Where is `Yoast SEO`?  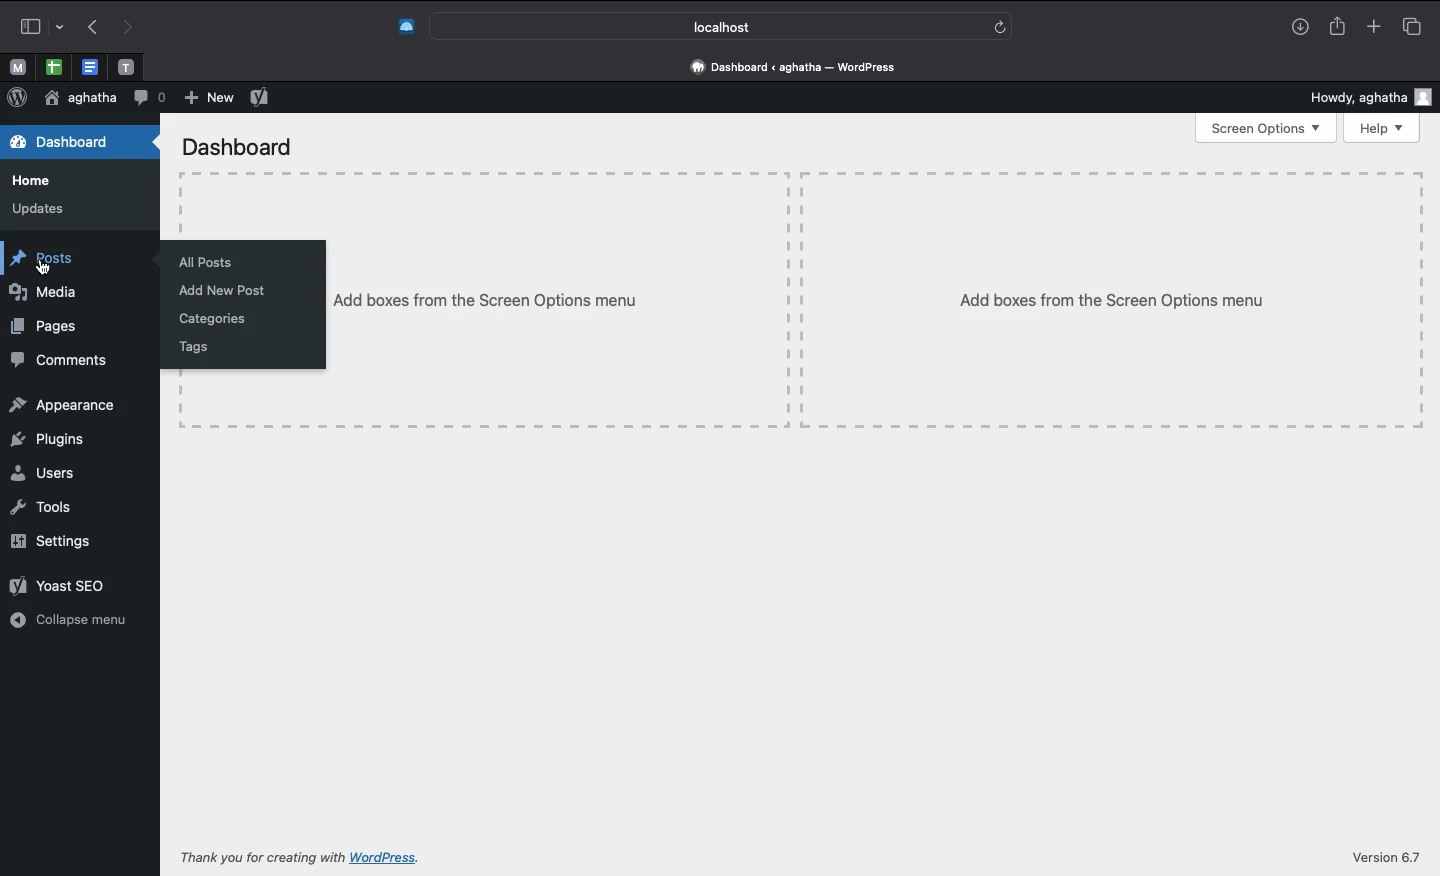
Yoast SEO is located at coordinates (54, 583).